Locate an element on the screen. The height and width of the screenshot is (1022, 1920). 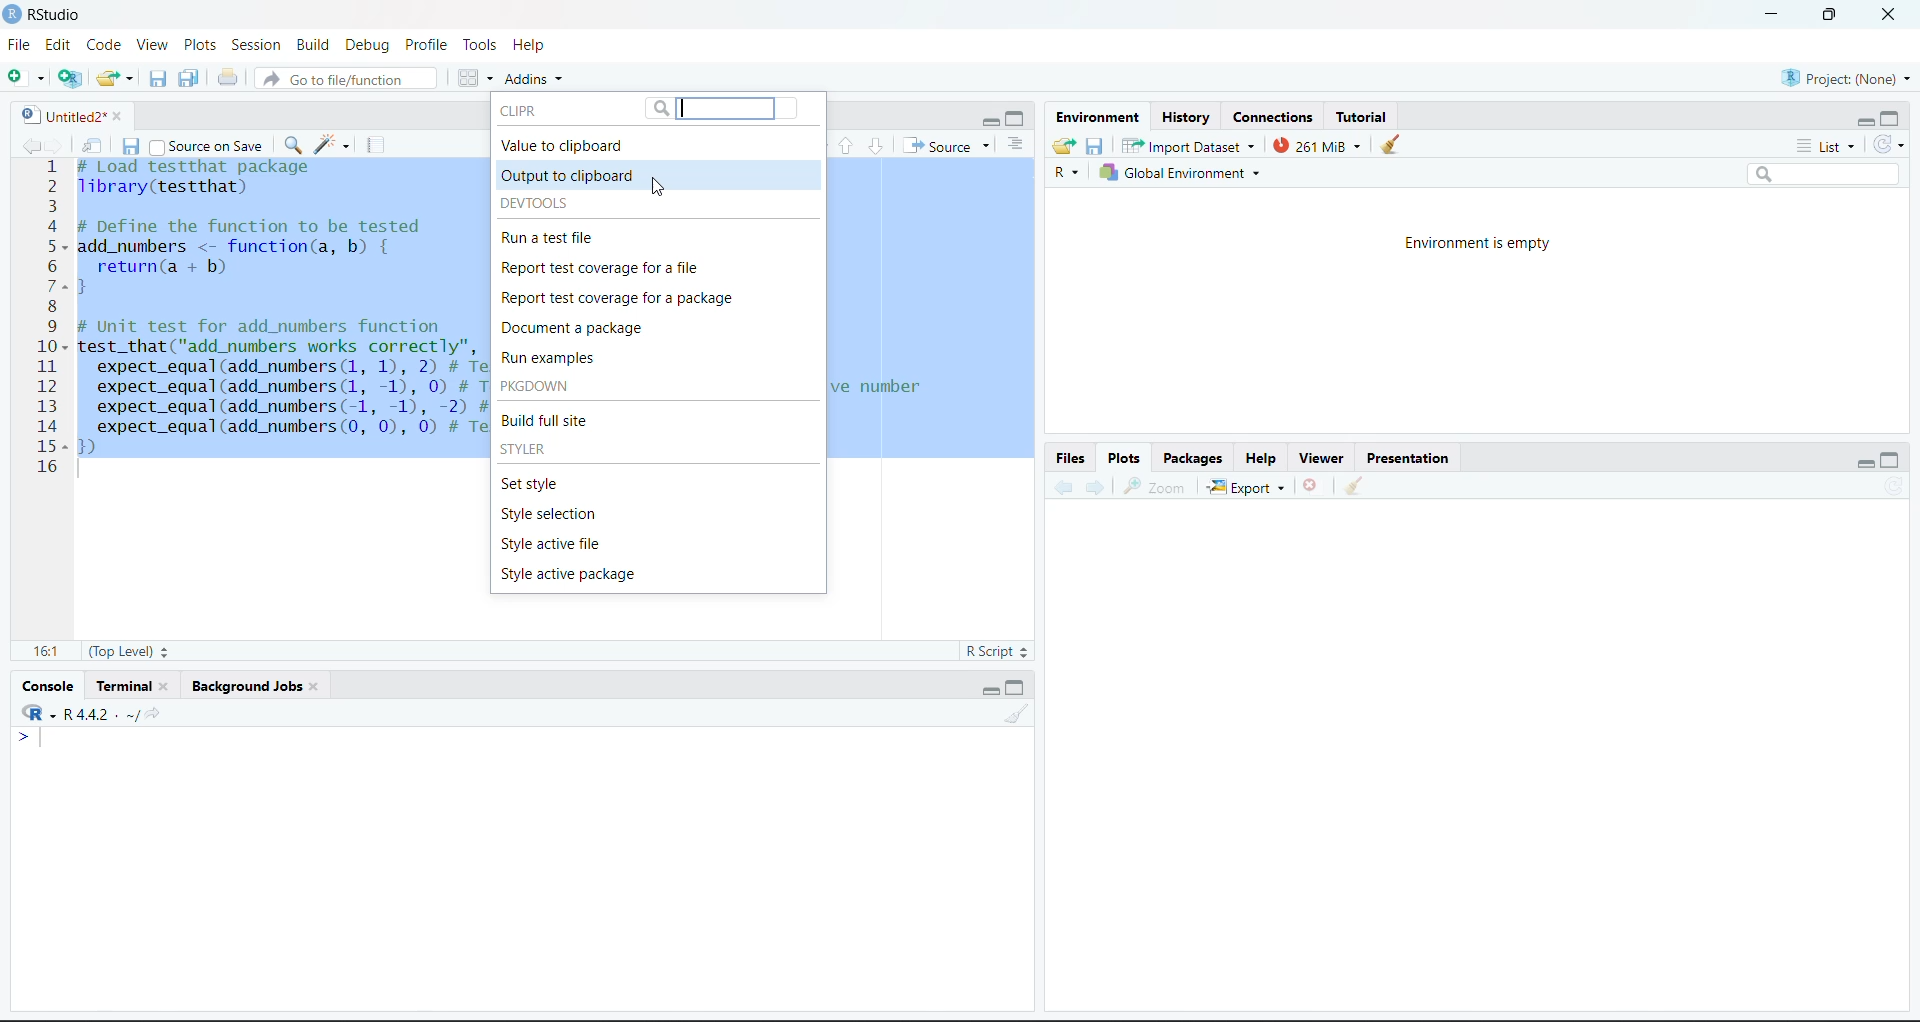
R -R 4.4.2 . ~/ is located at coordinates (97, 713).